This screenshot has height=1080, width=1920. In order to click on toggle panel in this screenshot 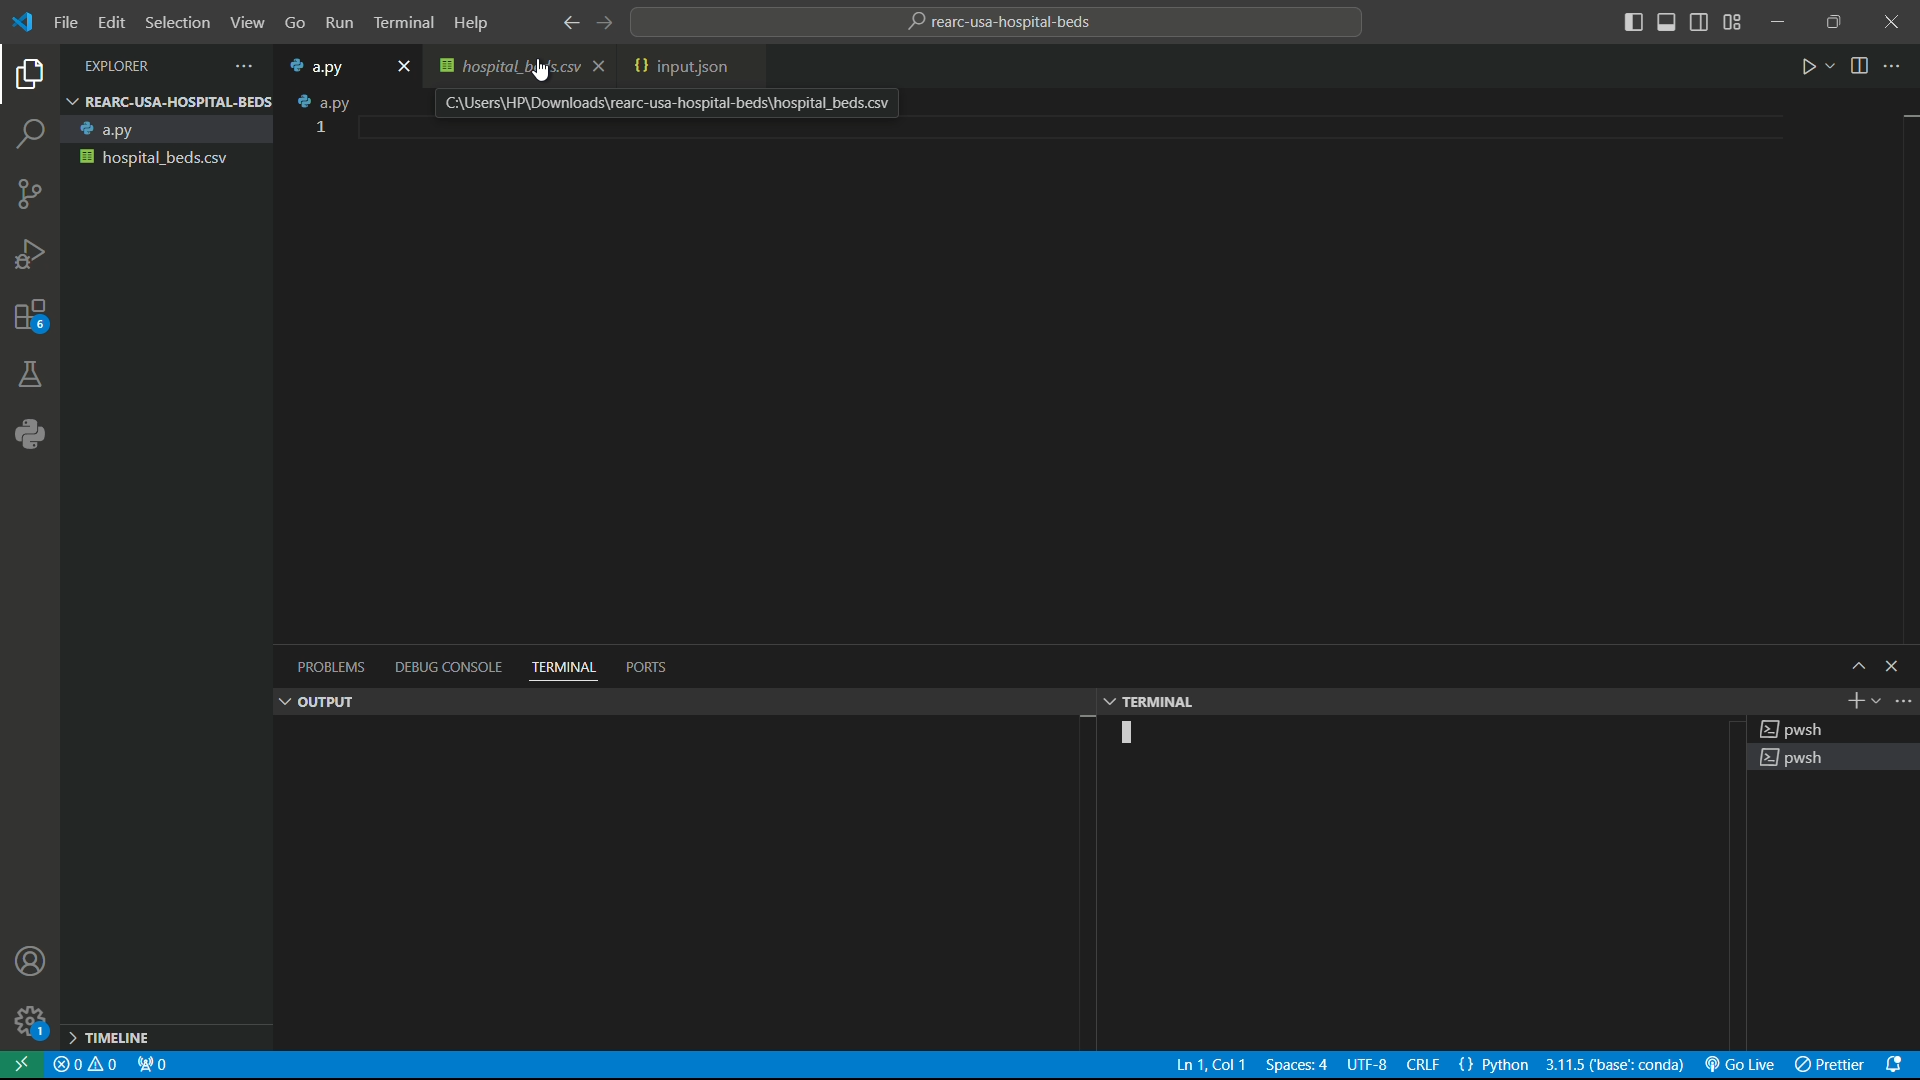, I will do `click(1667, 23)`.